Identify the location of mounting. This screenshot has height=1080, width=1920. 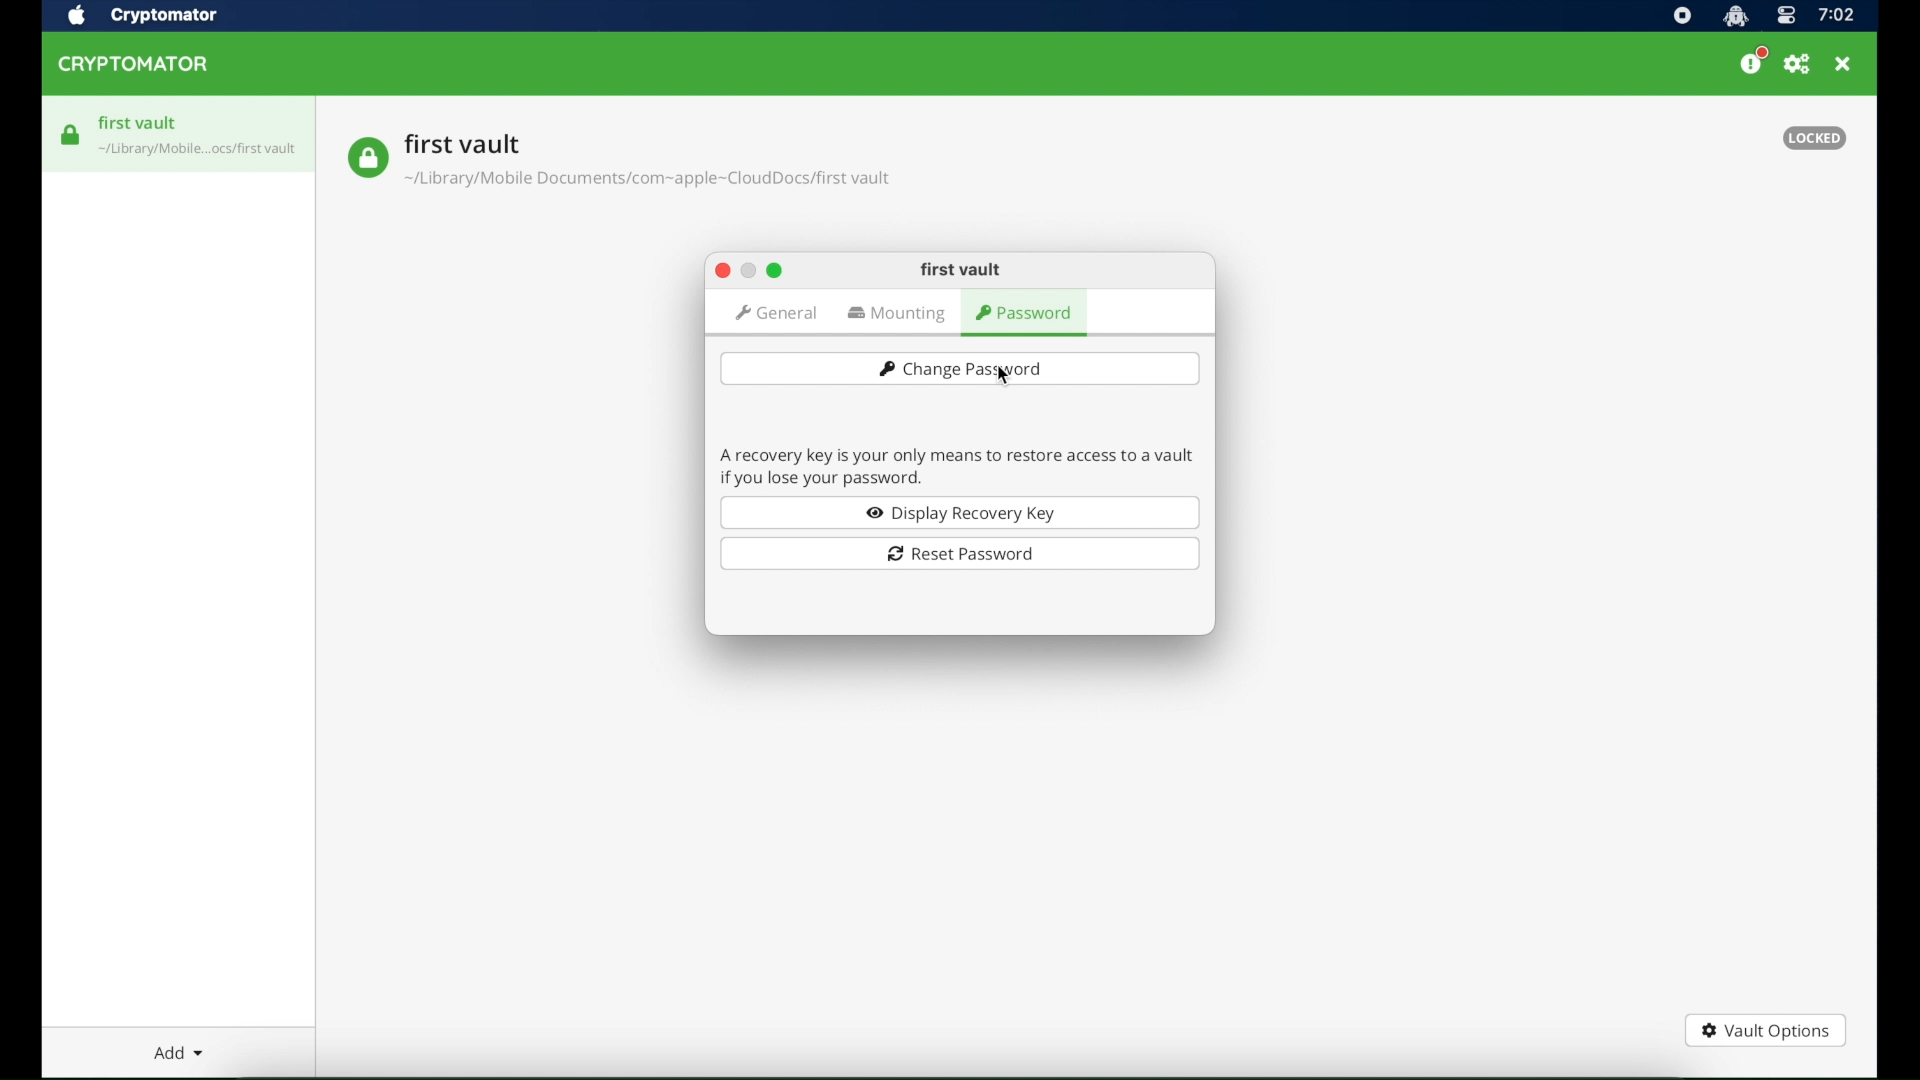
(899, 315).